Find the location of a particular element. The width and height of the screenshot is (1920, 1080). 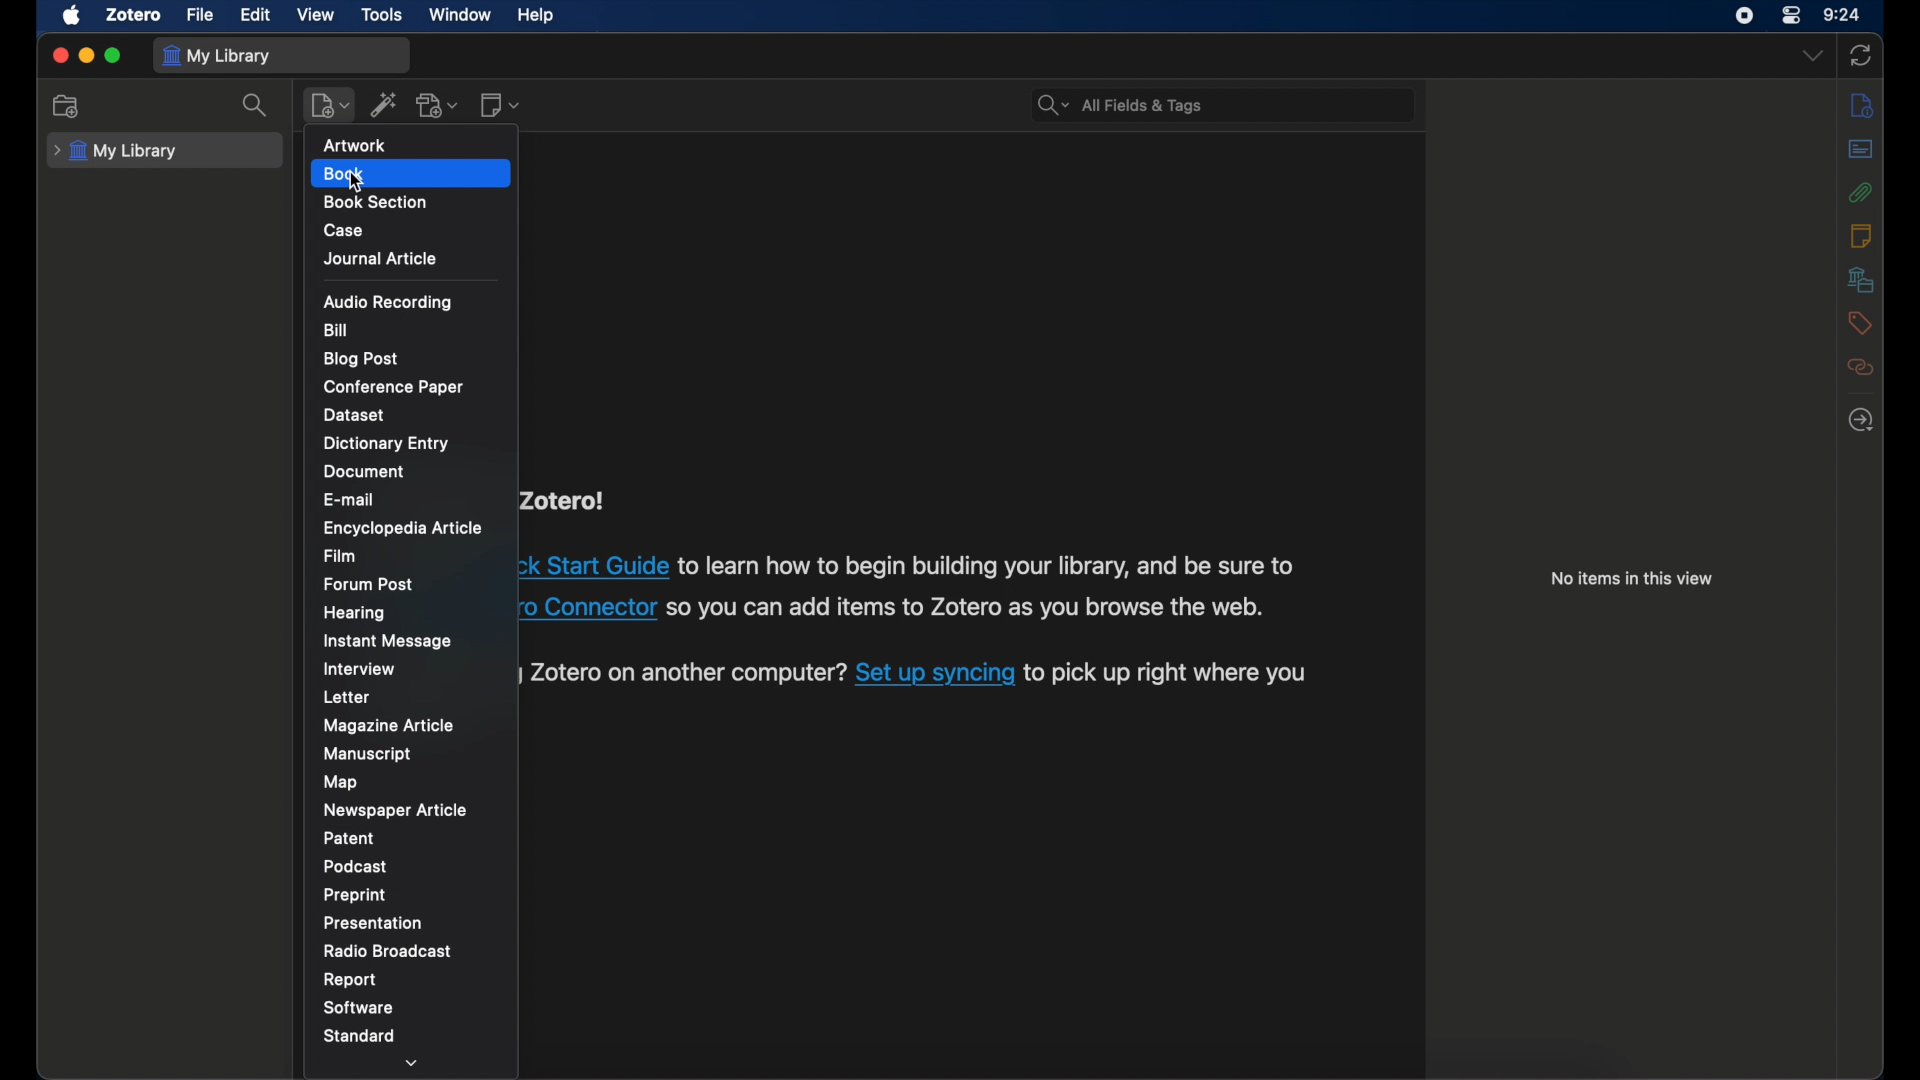

instant message is located at coordinates (388, 640).